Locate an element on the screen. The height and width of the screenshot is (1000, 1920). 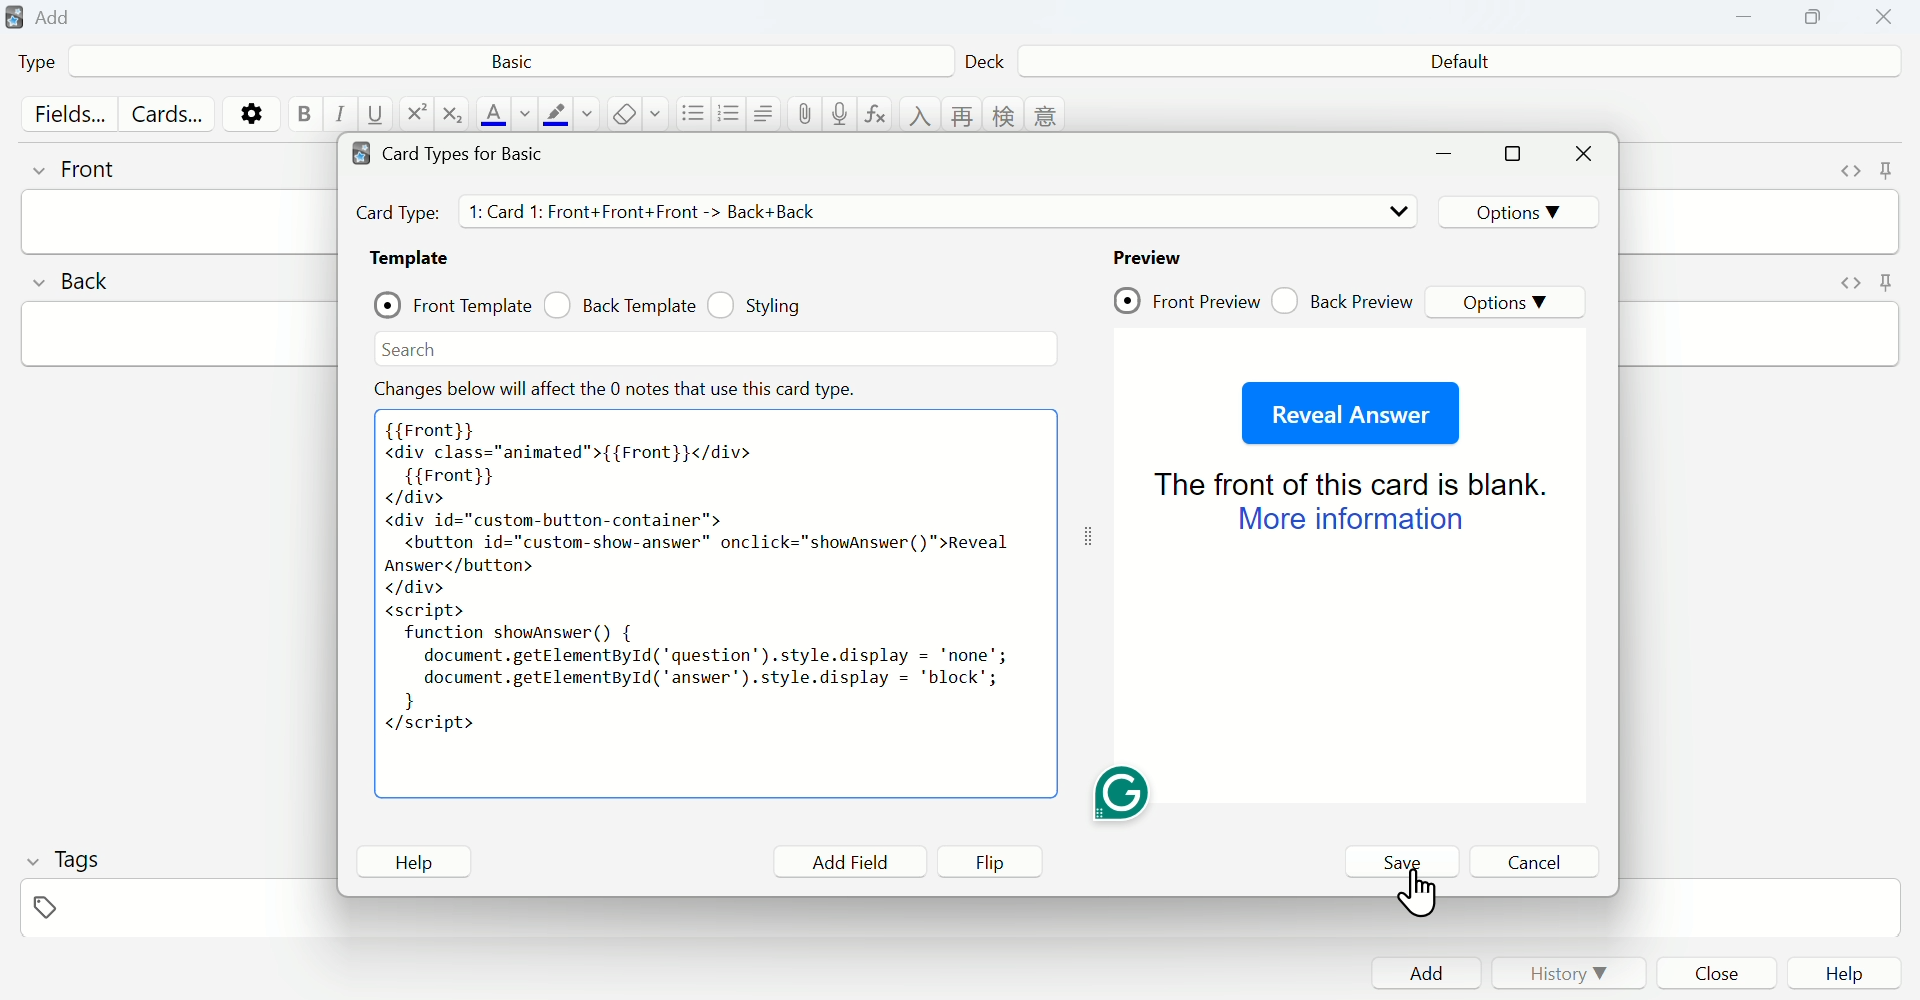
record audio is located at coordinates (840, 114).